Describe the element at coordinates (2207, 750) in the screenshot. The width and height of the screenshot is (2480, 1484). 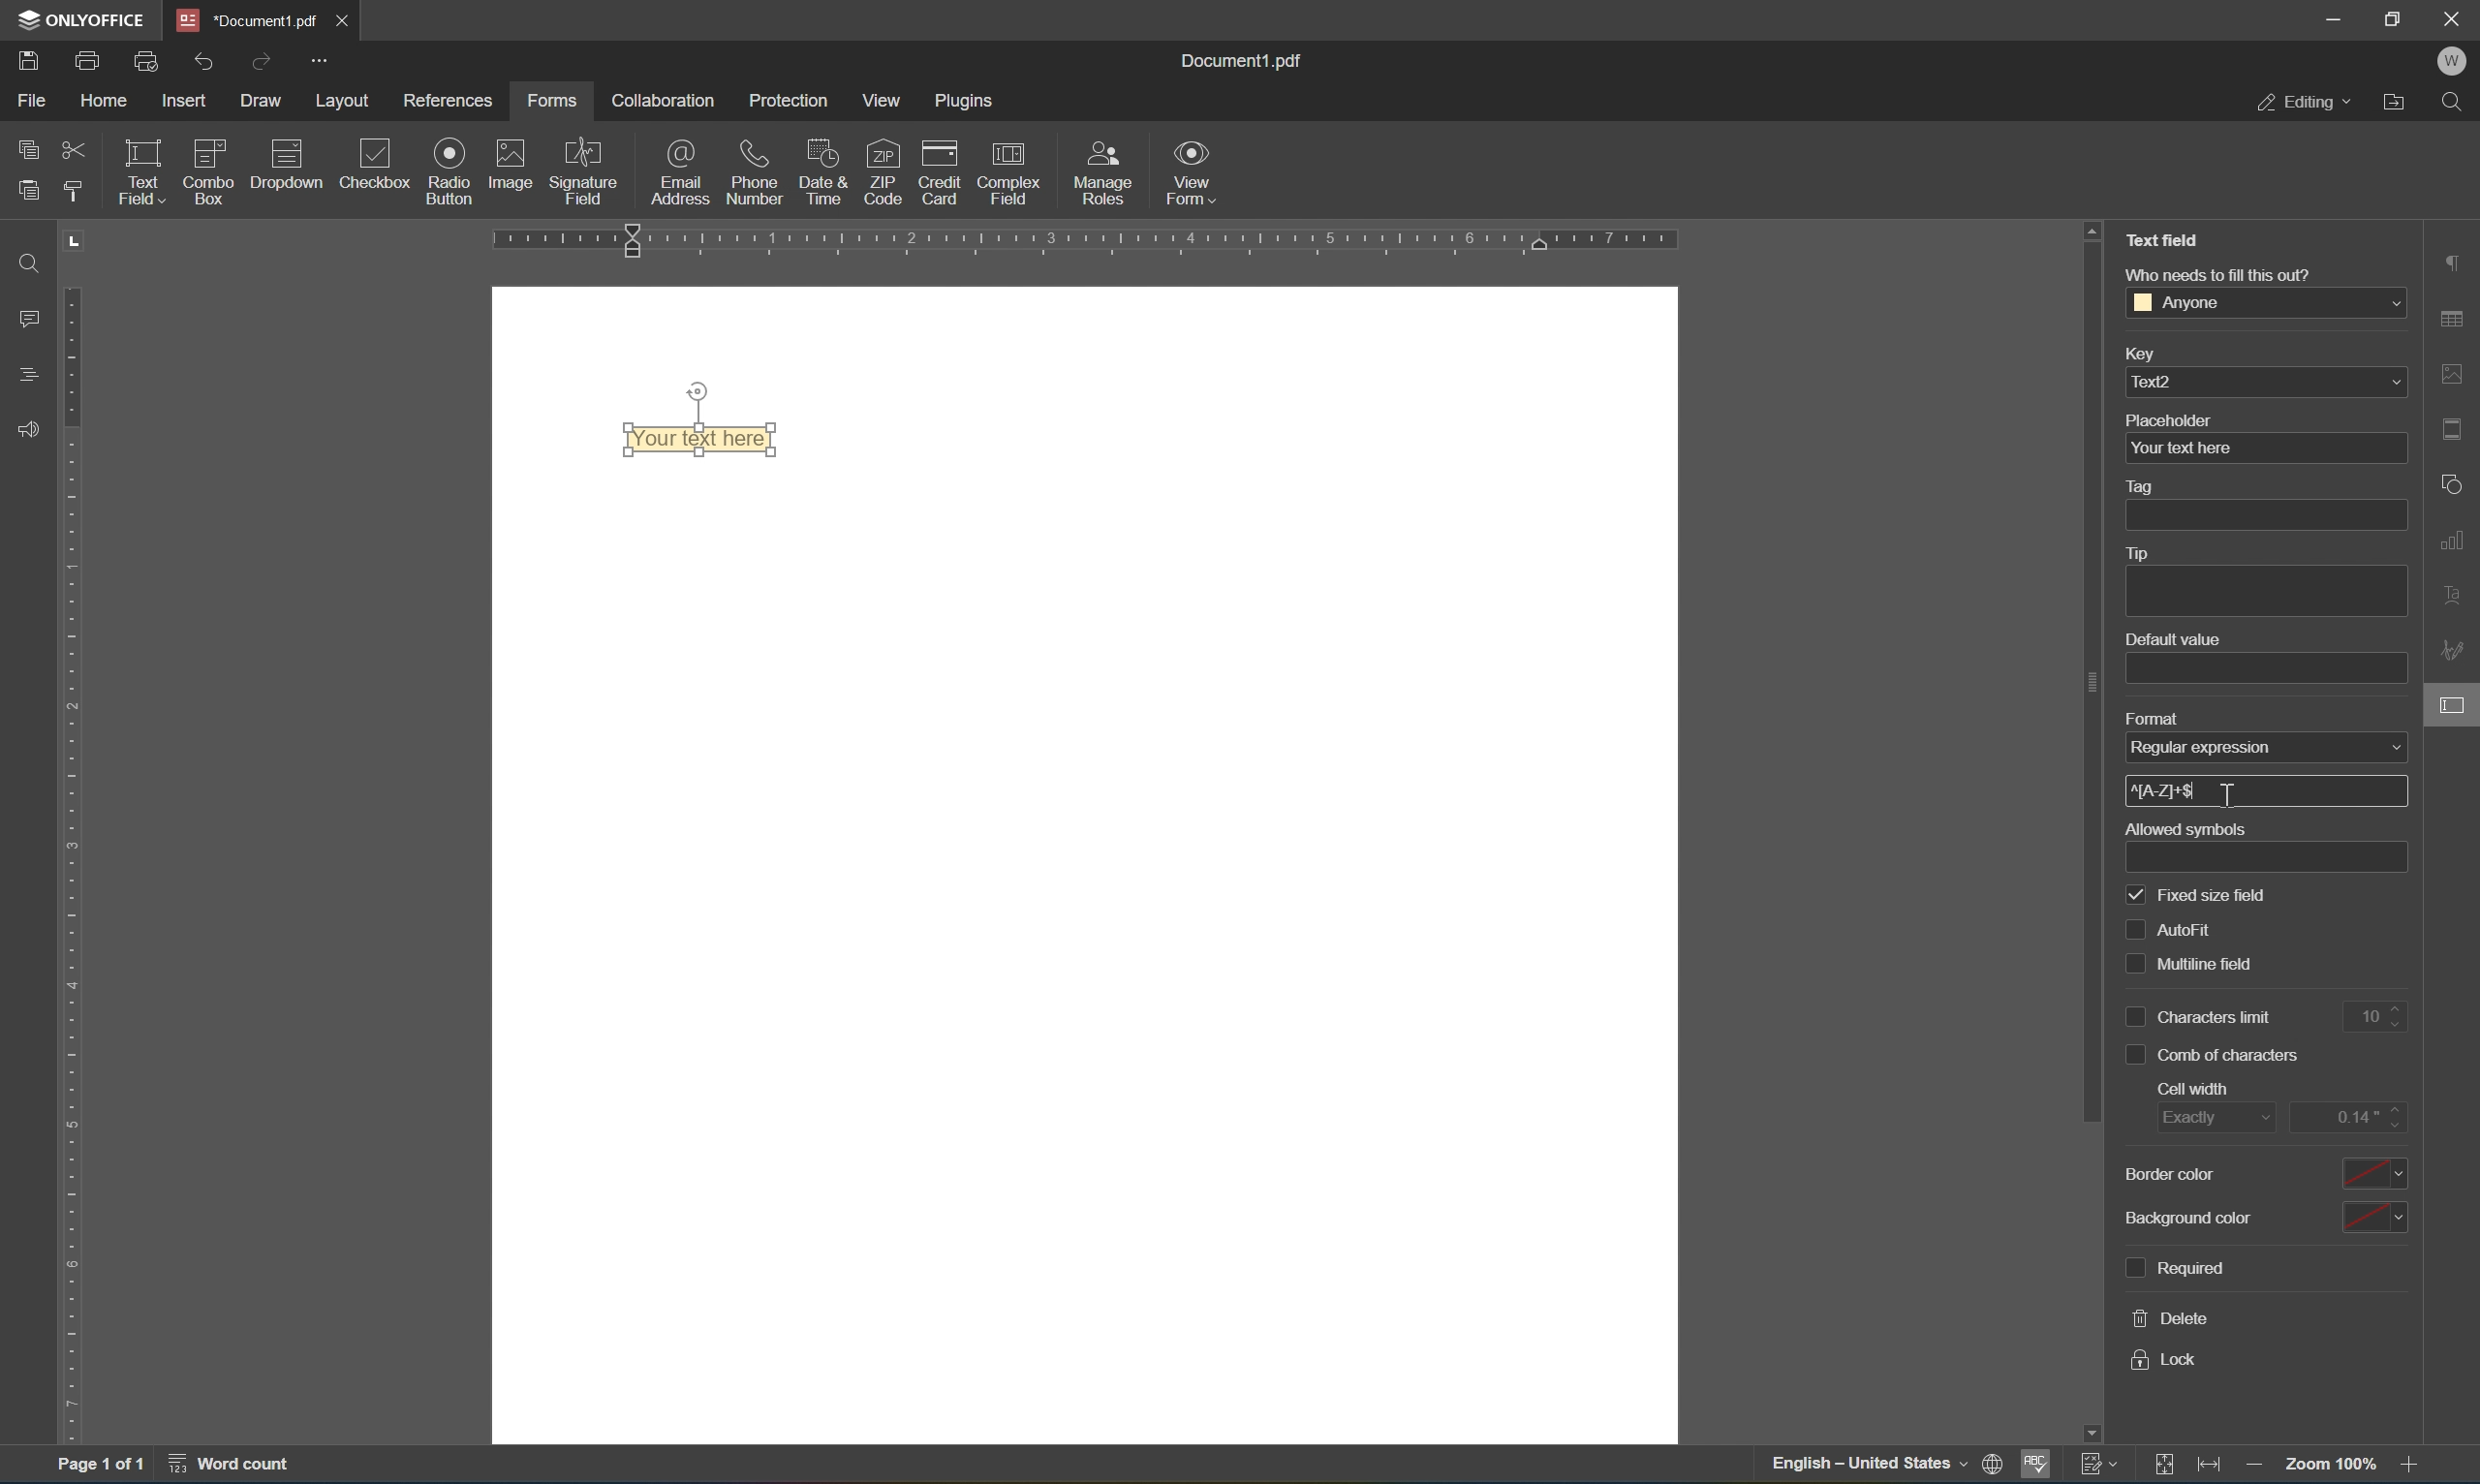
I see `regular expression` at that location.